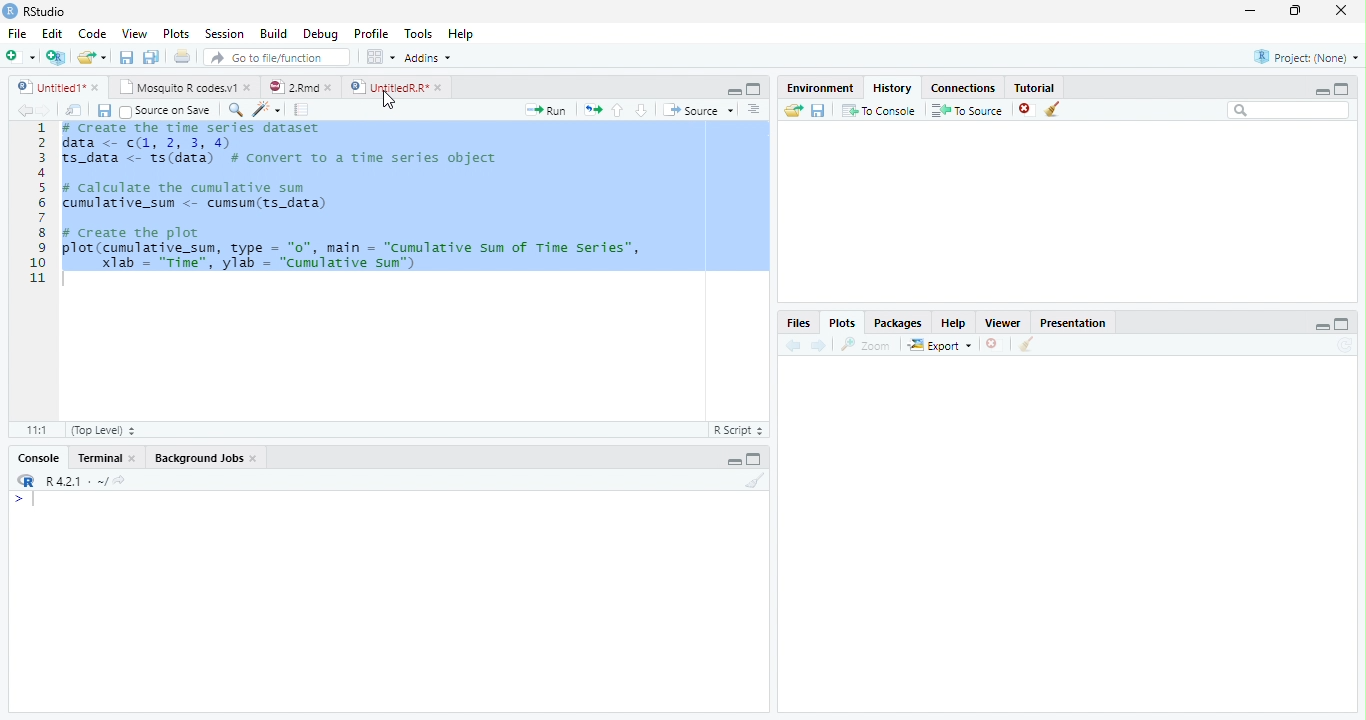  Describe the element at coordinates (741, 430) in the screenshot. I see `R script` at that location.